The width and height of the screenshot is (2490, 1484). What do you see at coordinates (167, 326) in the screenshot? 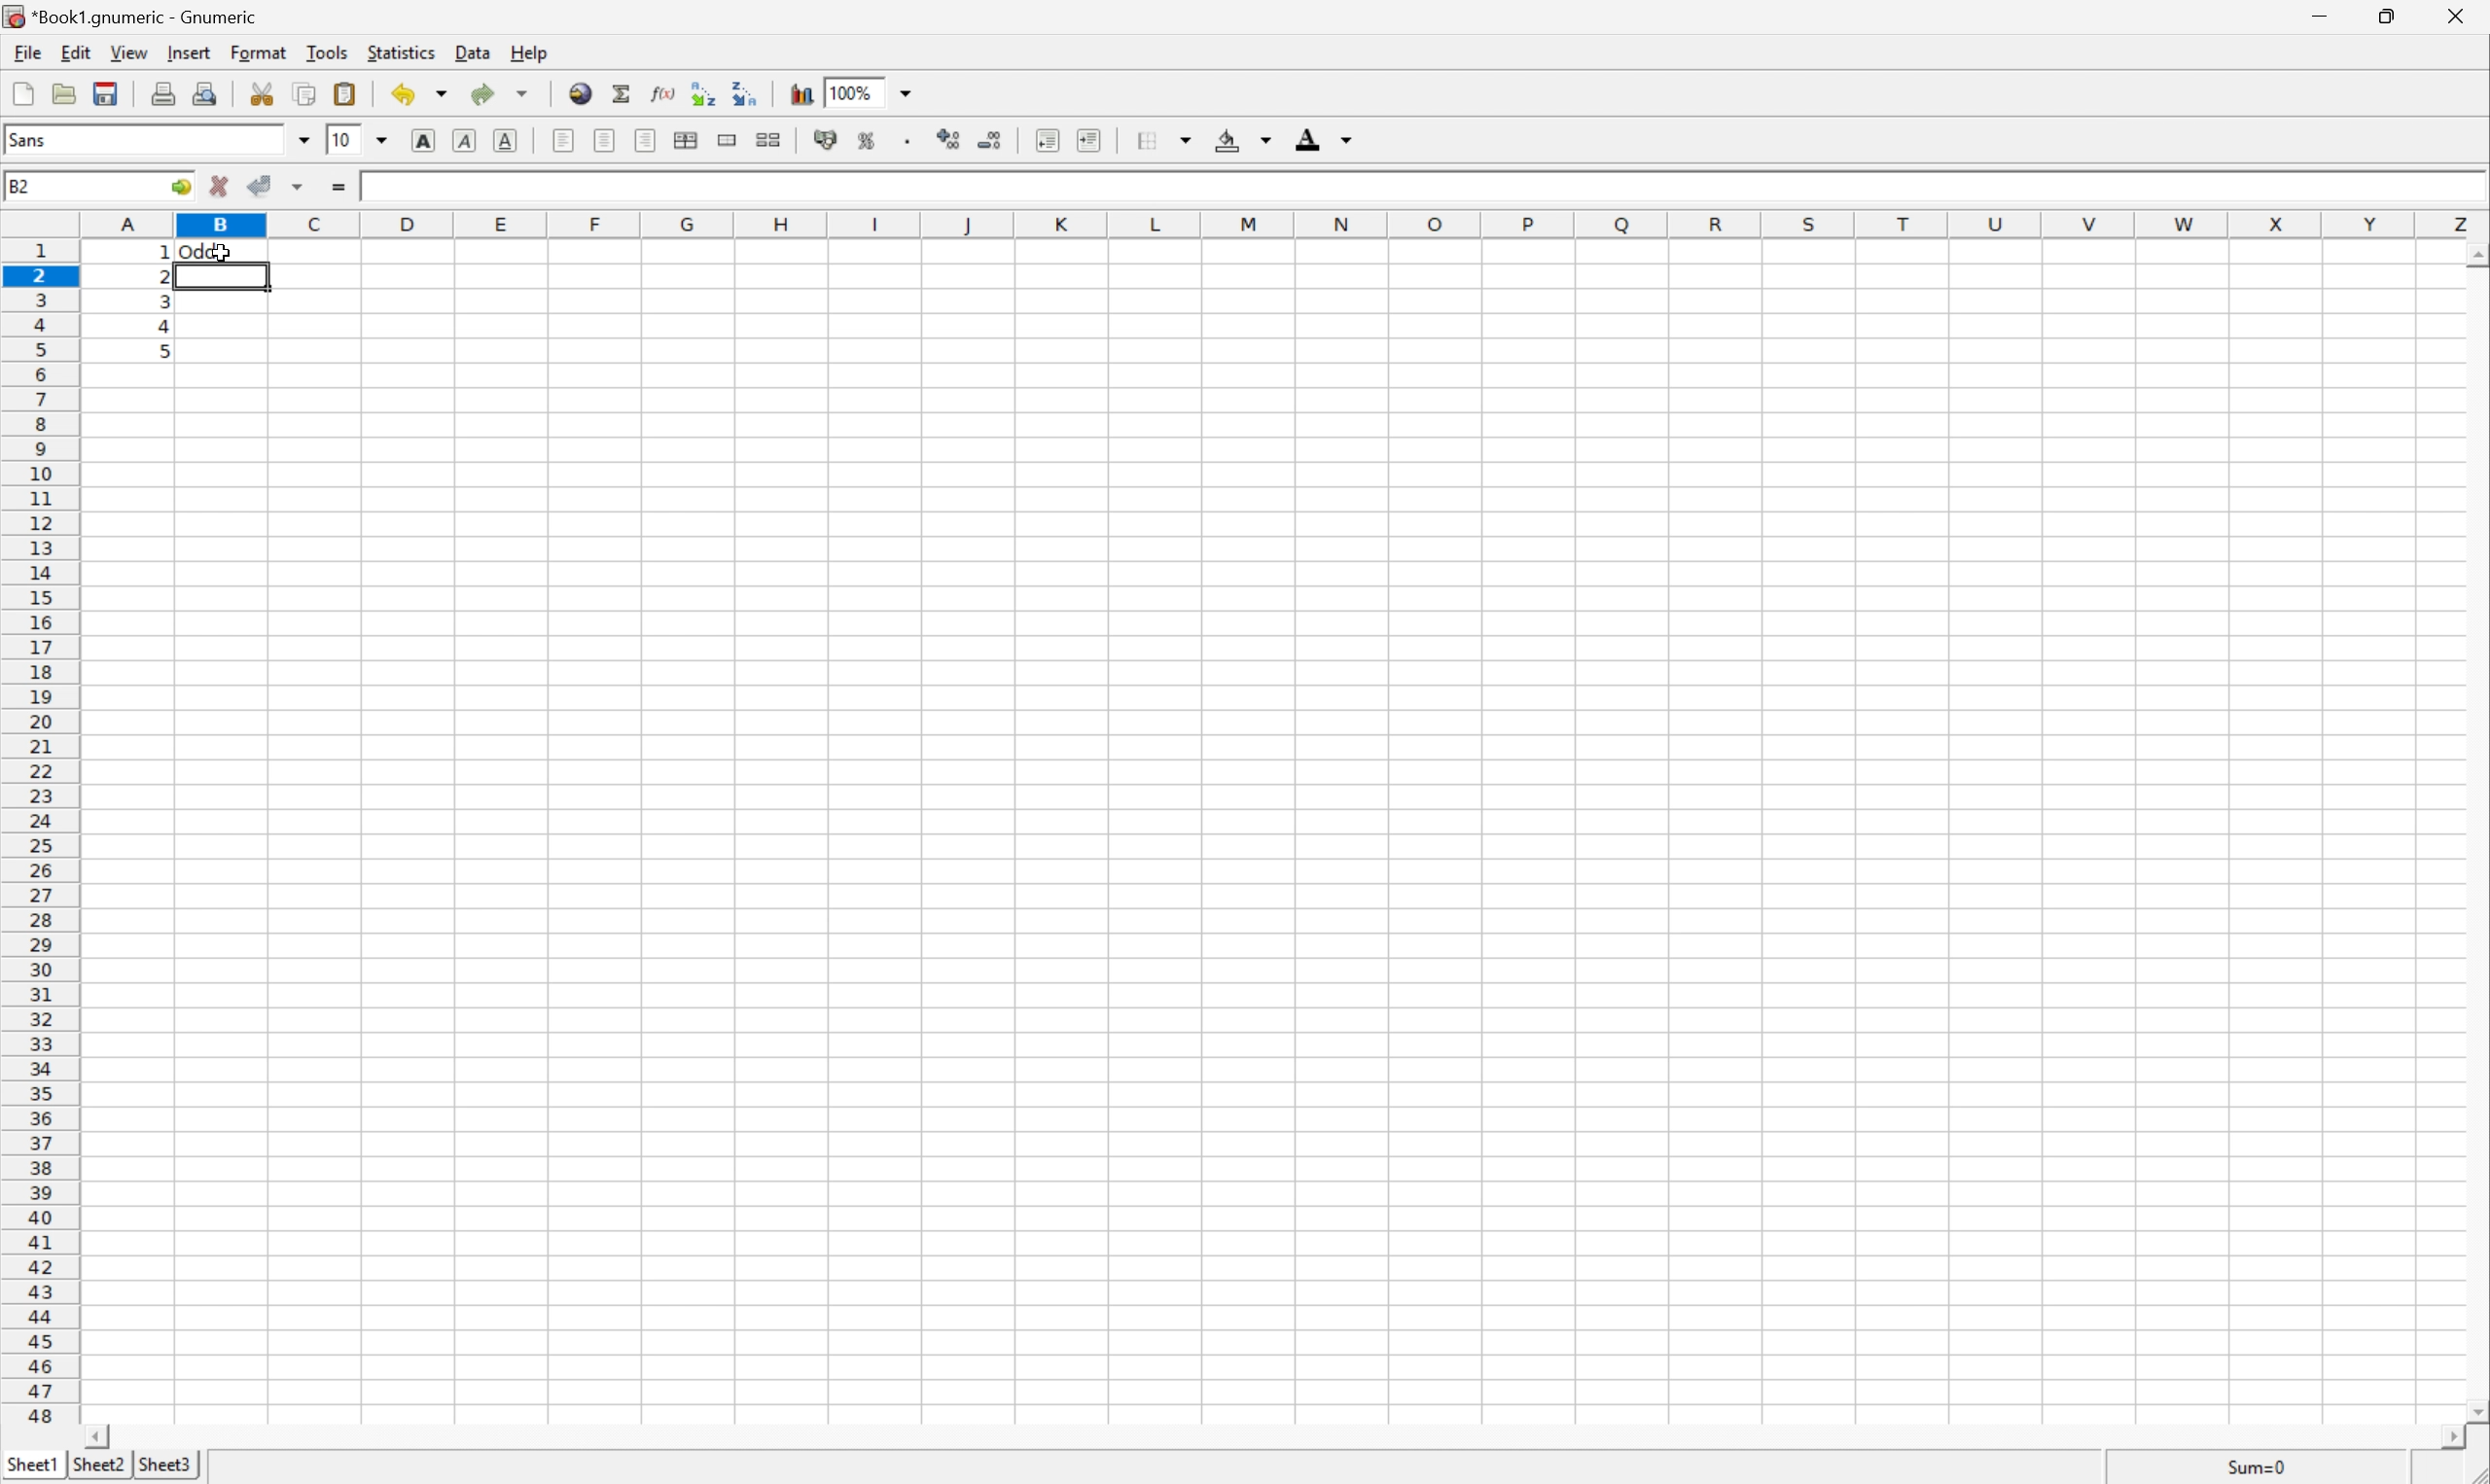
I see `4` at bounding box center [167, 326].